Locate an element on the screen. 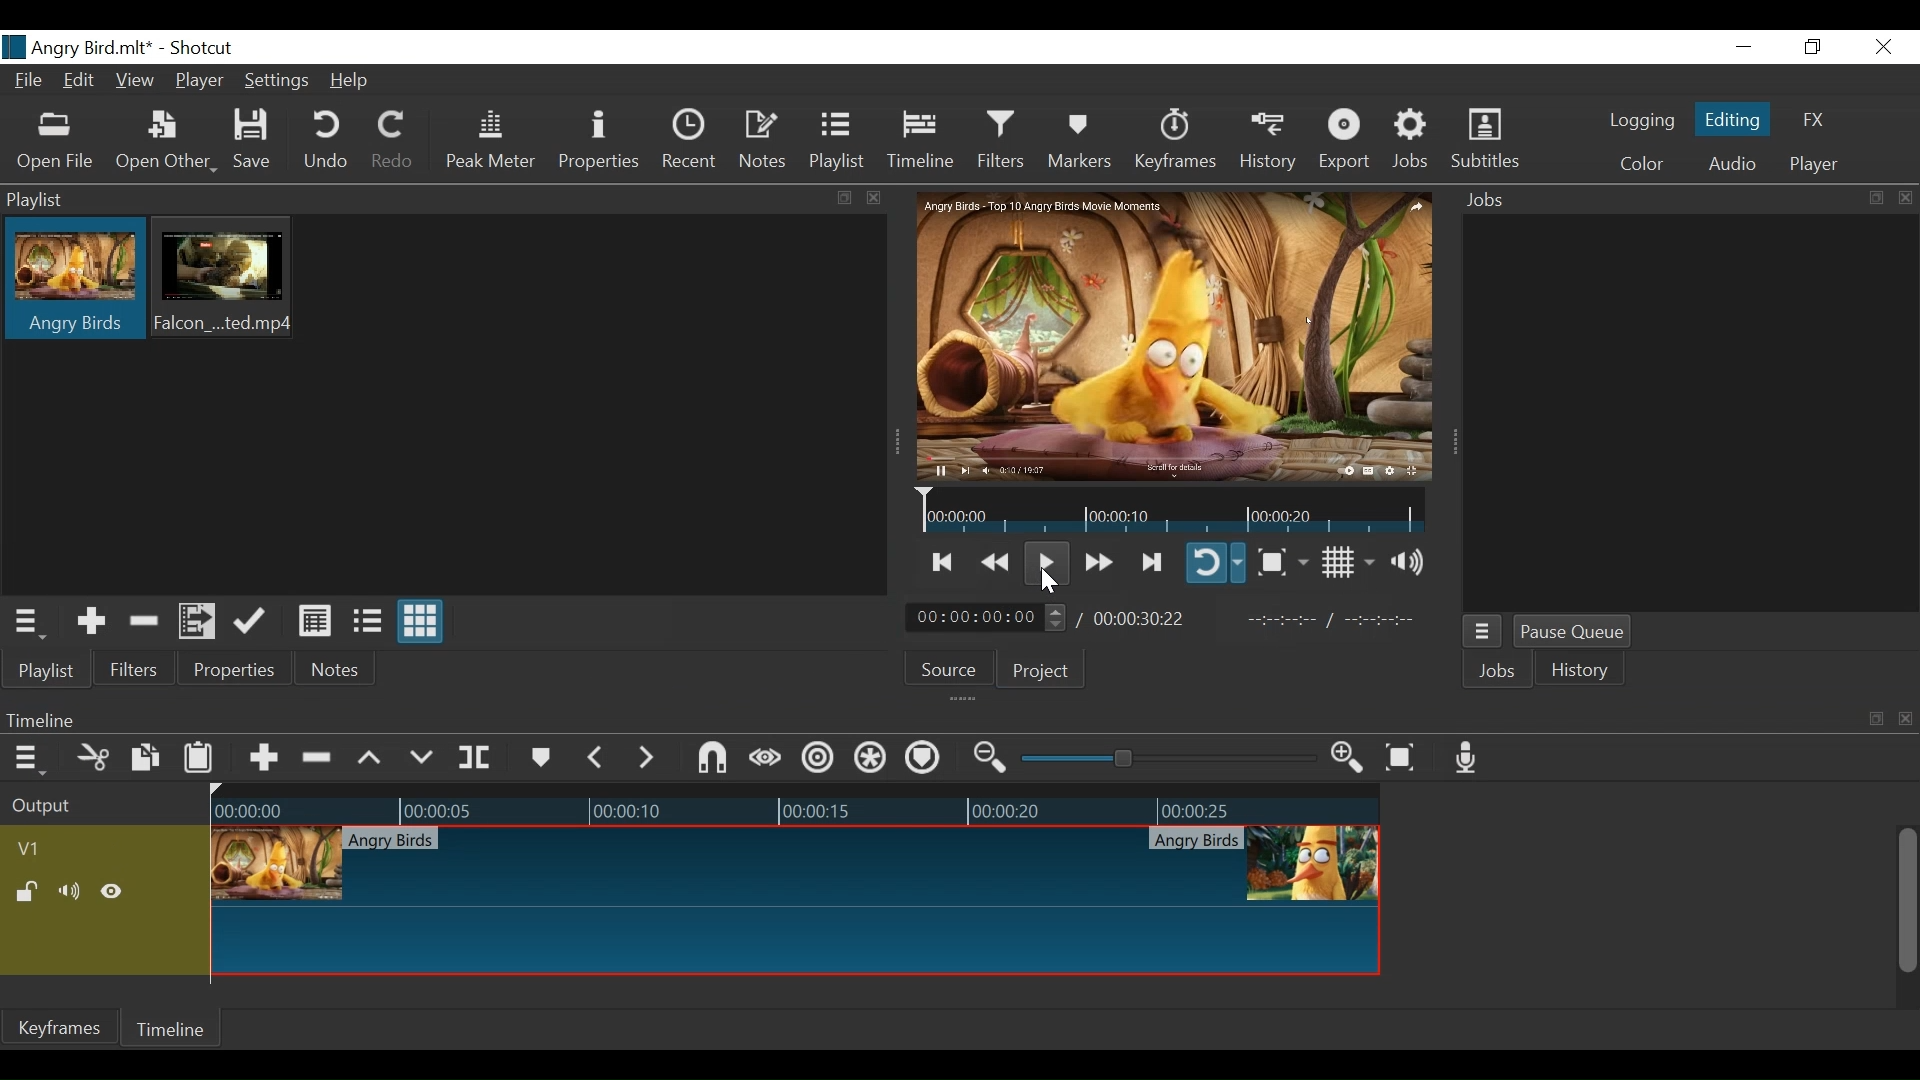 The image size is (1920, 1080). Skip to the next point is located at coordinates (1150, 560).